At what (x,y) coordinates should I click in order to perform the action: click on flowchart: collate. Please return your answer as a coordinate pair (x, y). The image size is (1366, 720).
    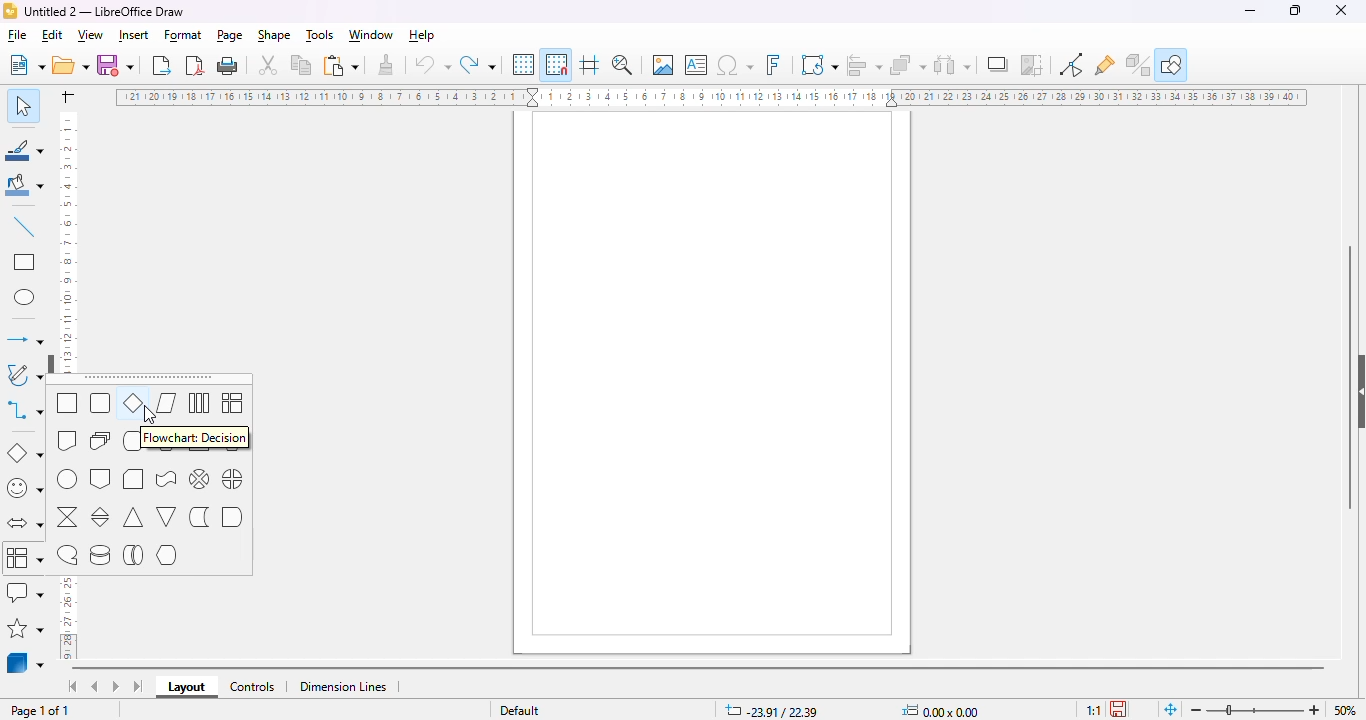
    Looking at the image, I should click on (67, 517).